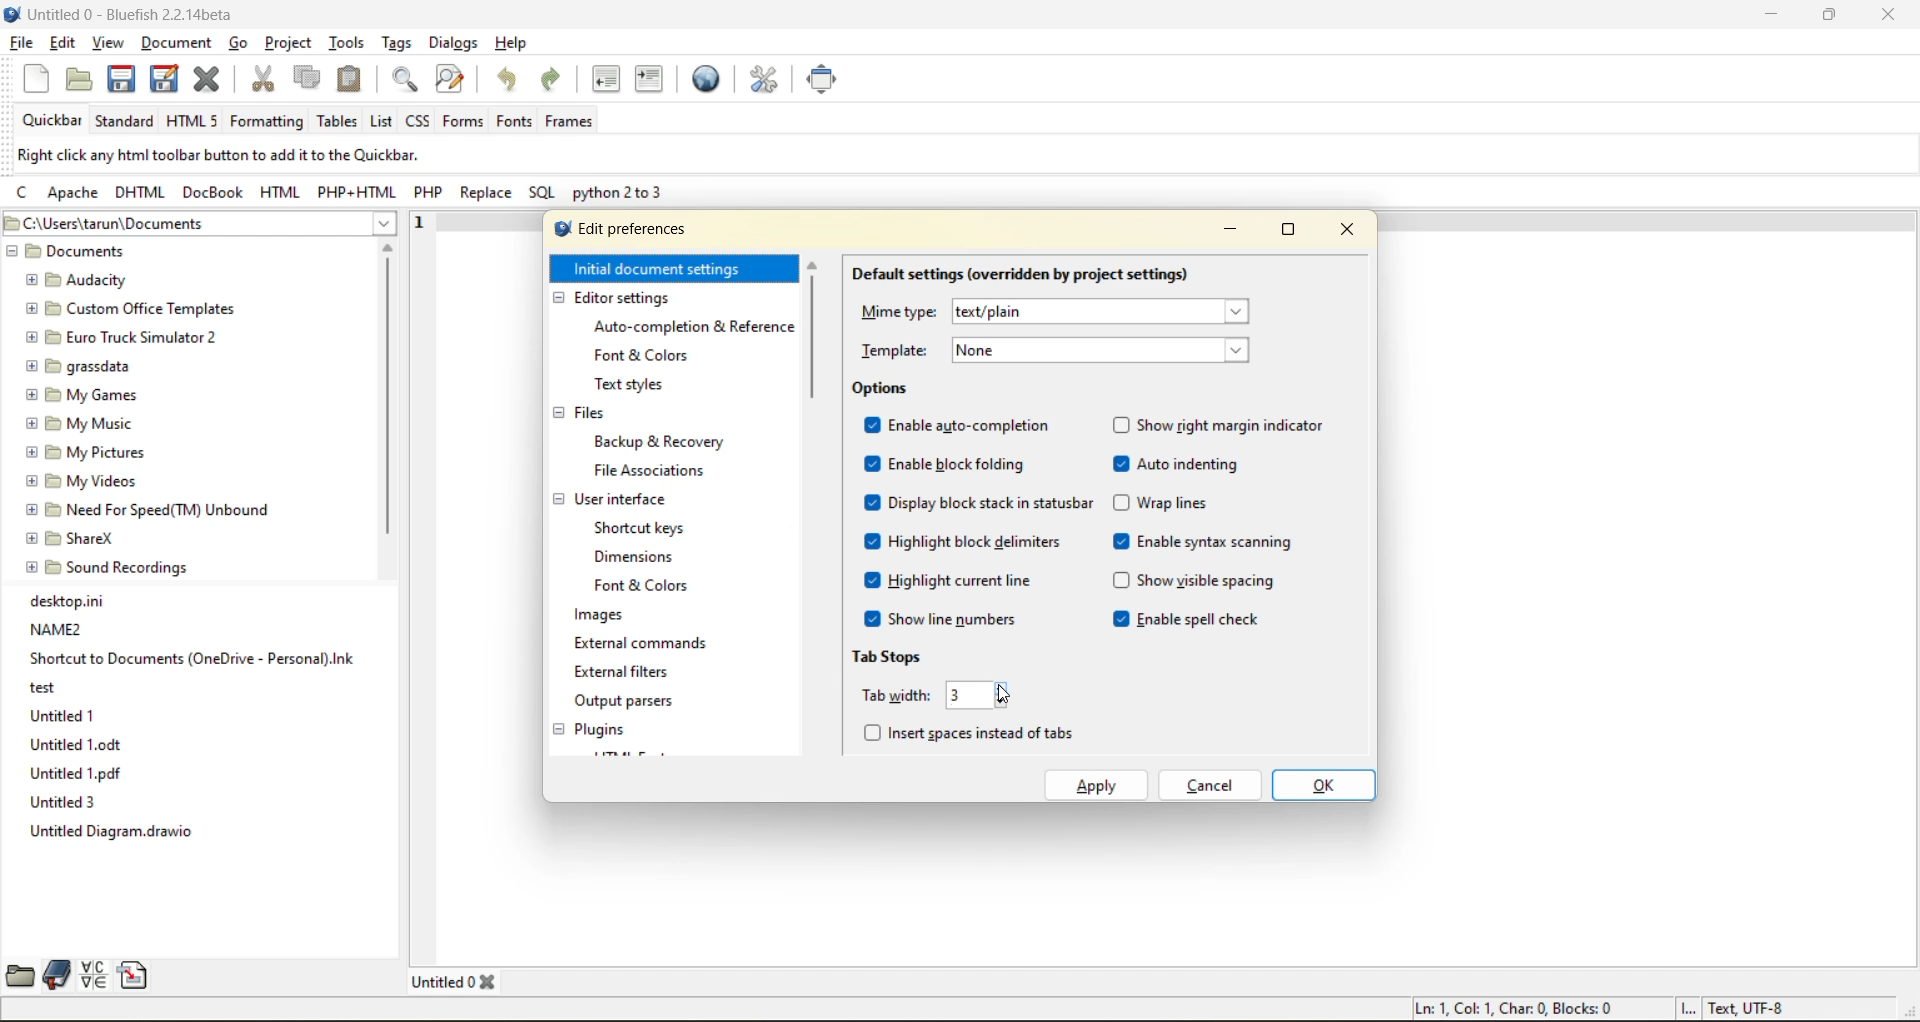  I want to click on initial document settings, so click(659, 268).